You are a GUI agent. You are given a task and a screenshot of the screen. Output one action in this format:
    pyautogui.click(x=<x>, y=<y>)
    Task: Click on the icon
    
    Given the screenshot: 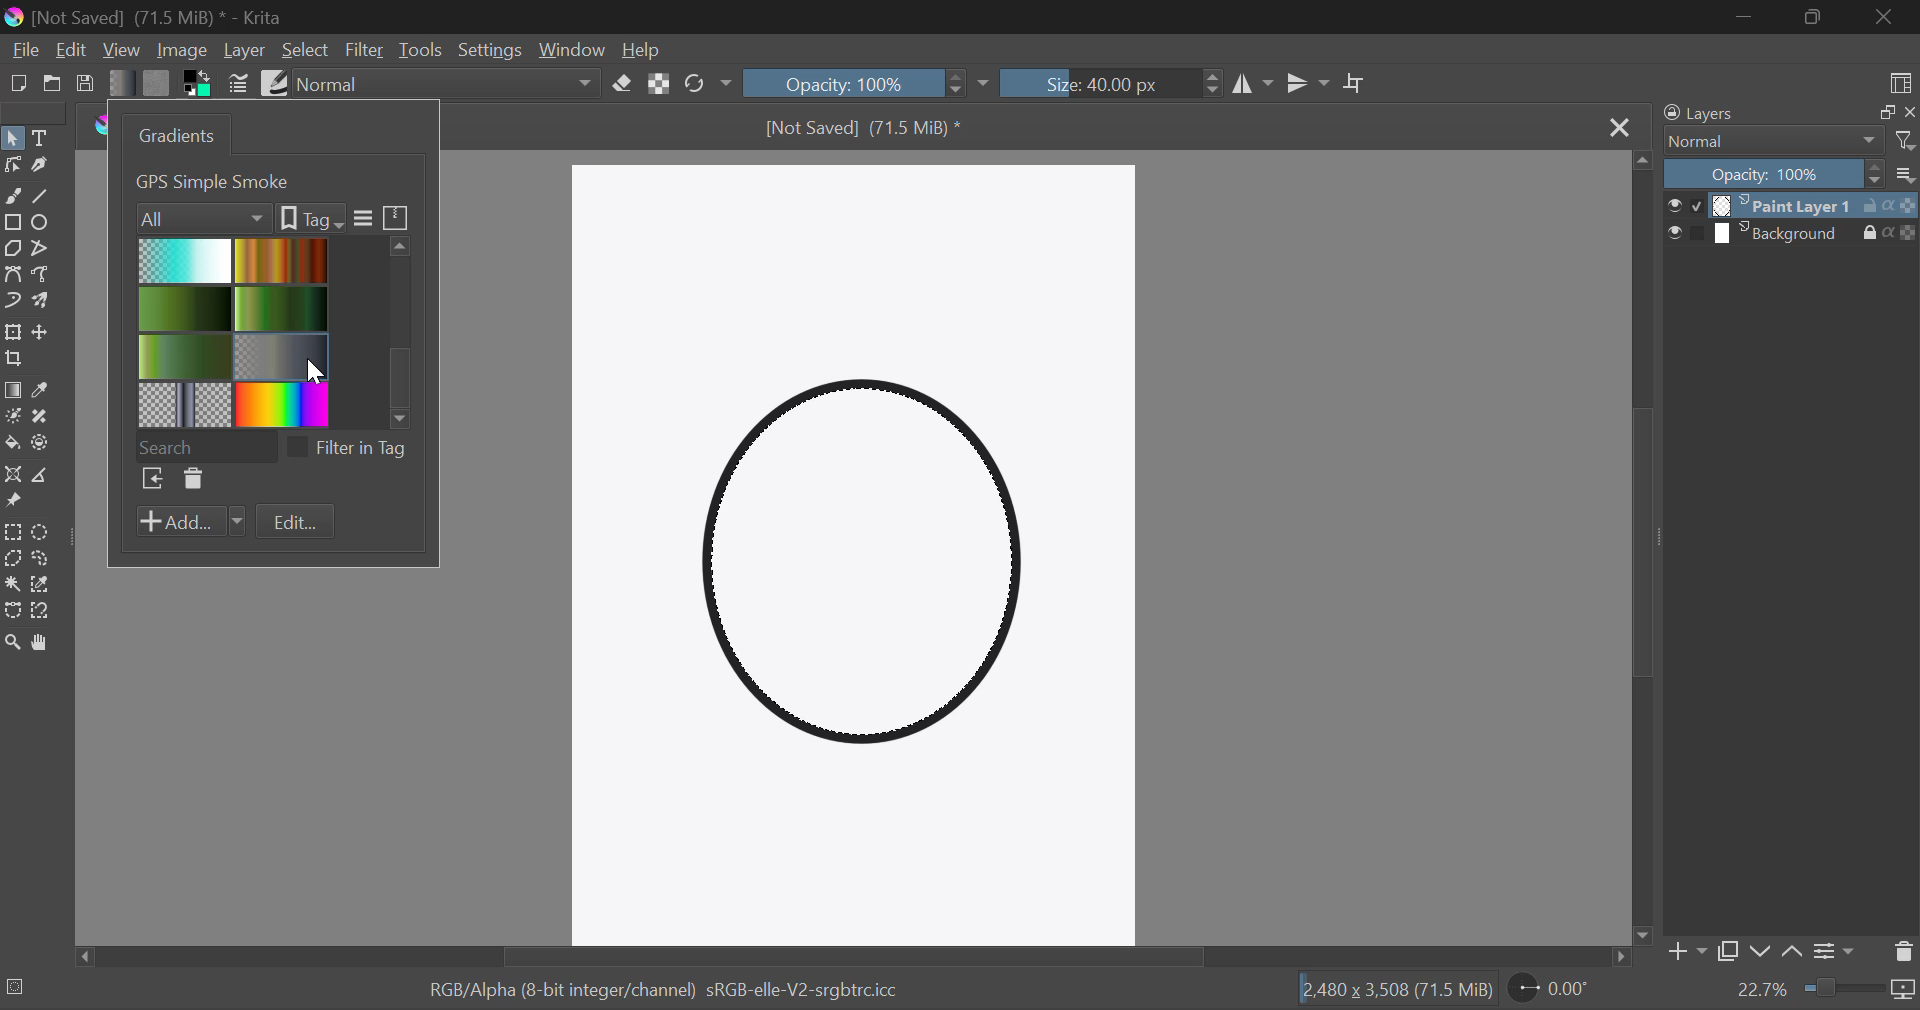 What is the action you would take?
    pyautogui.click(x=1906, y=993)
    